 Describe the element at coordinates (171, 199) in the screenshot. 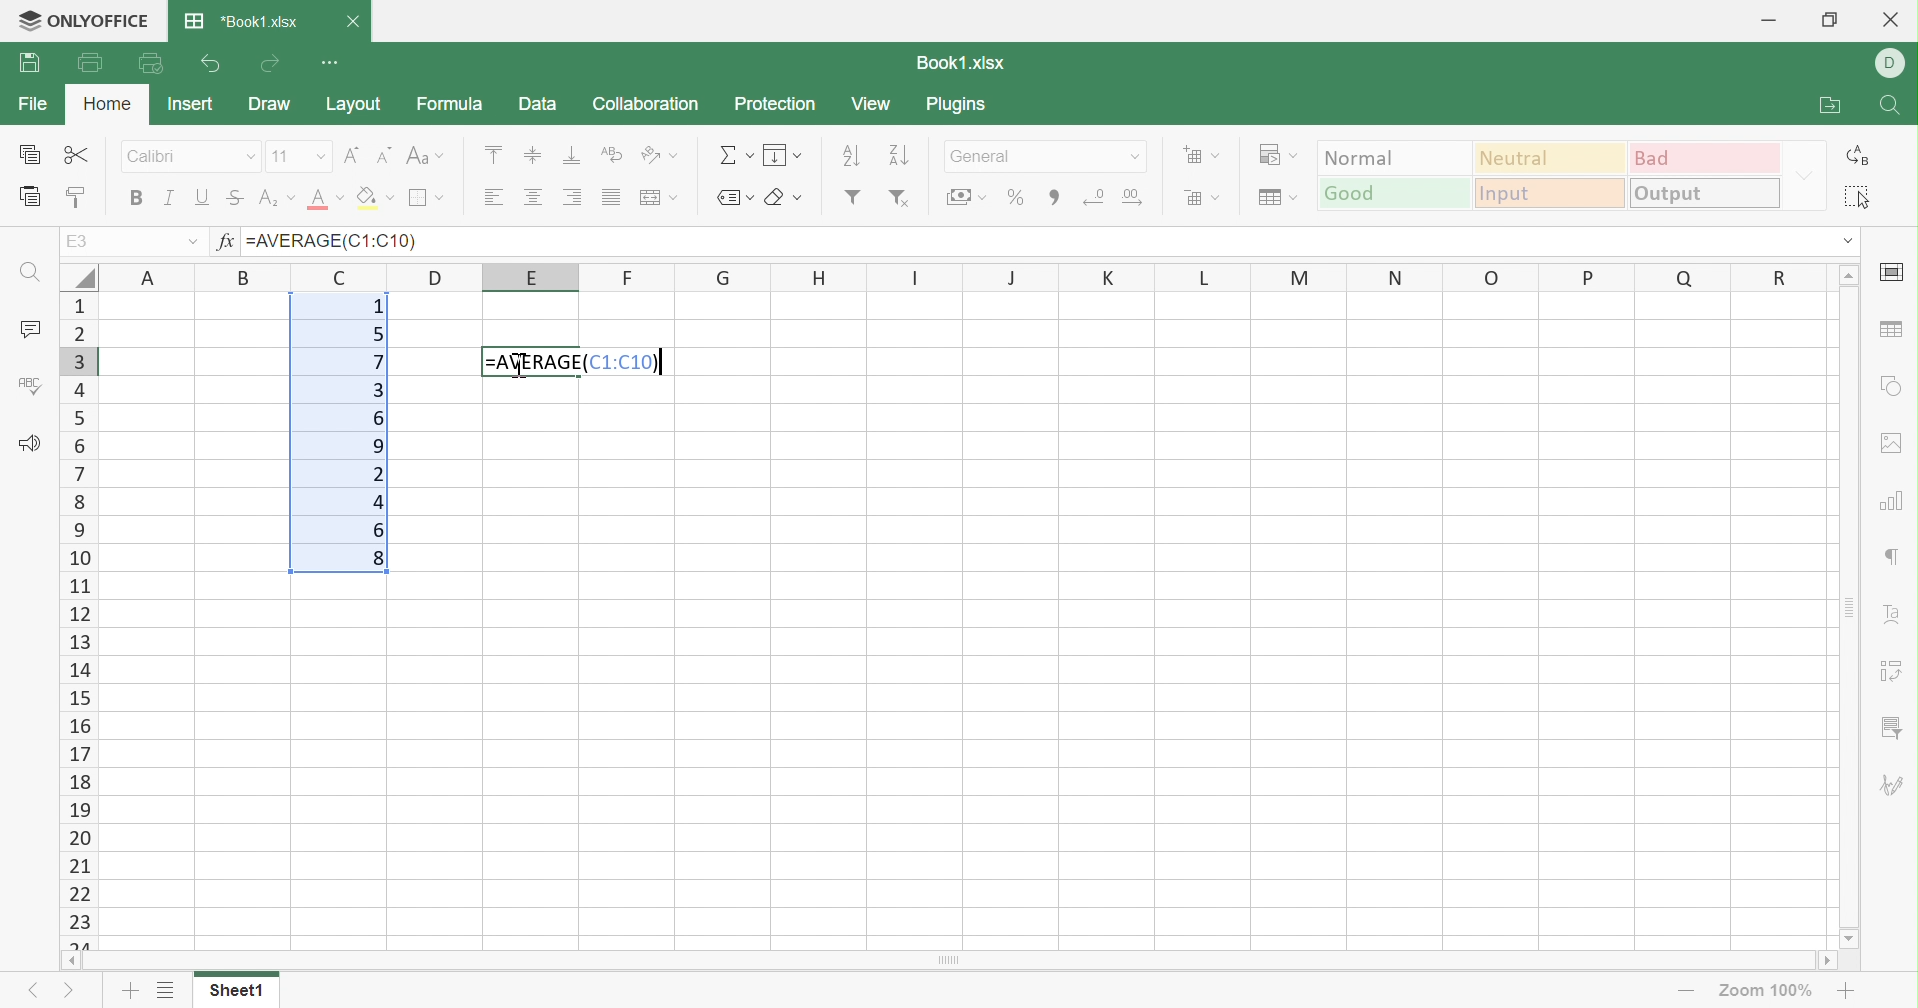

I see `Italic` at that location.